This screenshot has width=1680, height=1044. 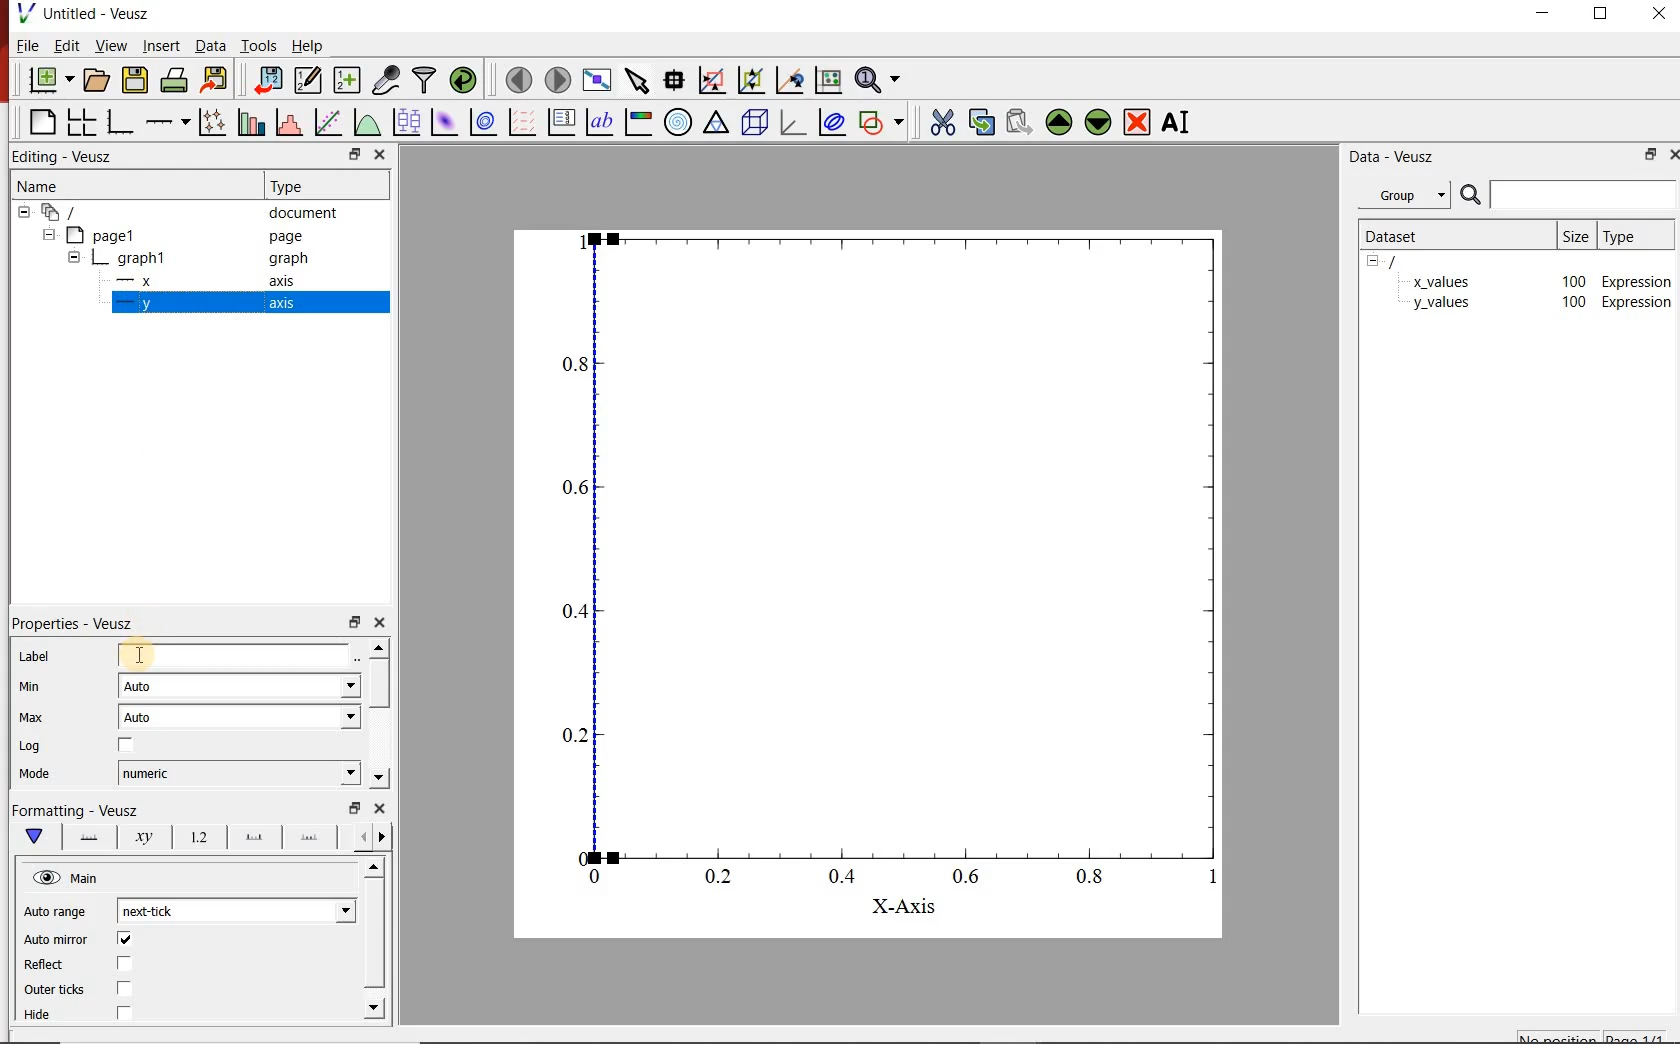 What do you see at coordinates (1393, 159) in the screenshot?
I see `data-veusz` at bounding box center [1393, 159].